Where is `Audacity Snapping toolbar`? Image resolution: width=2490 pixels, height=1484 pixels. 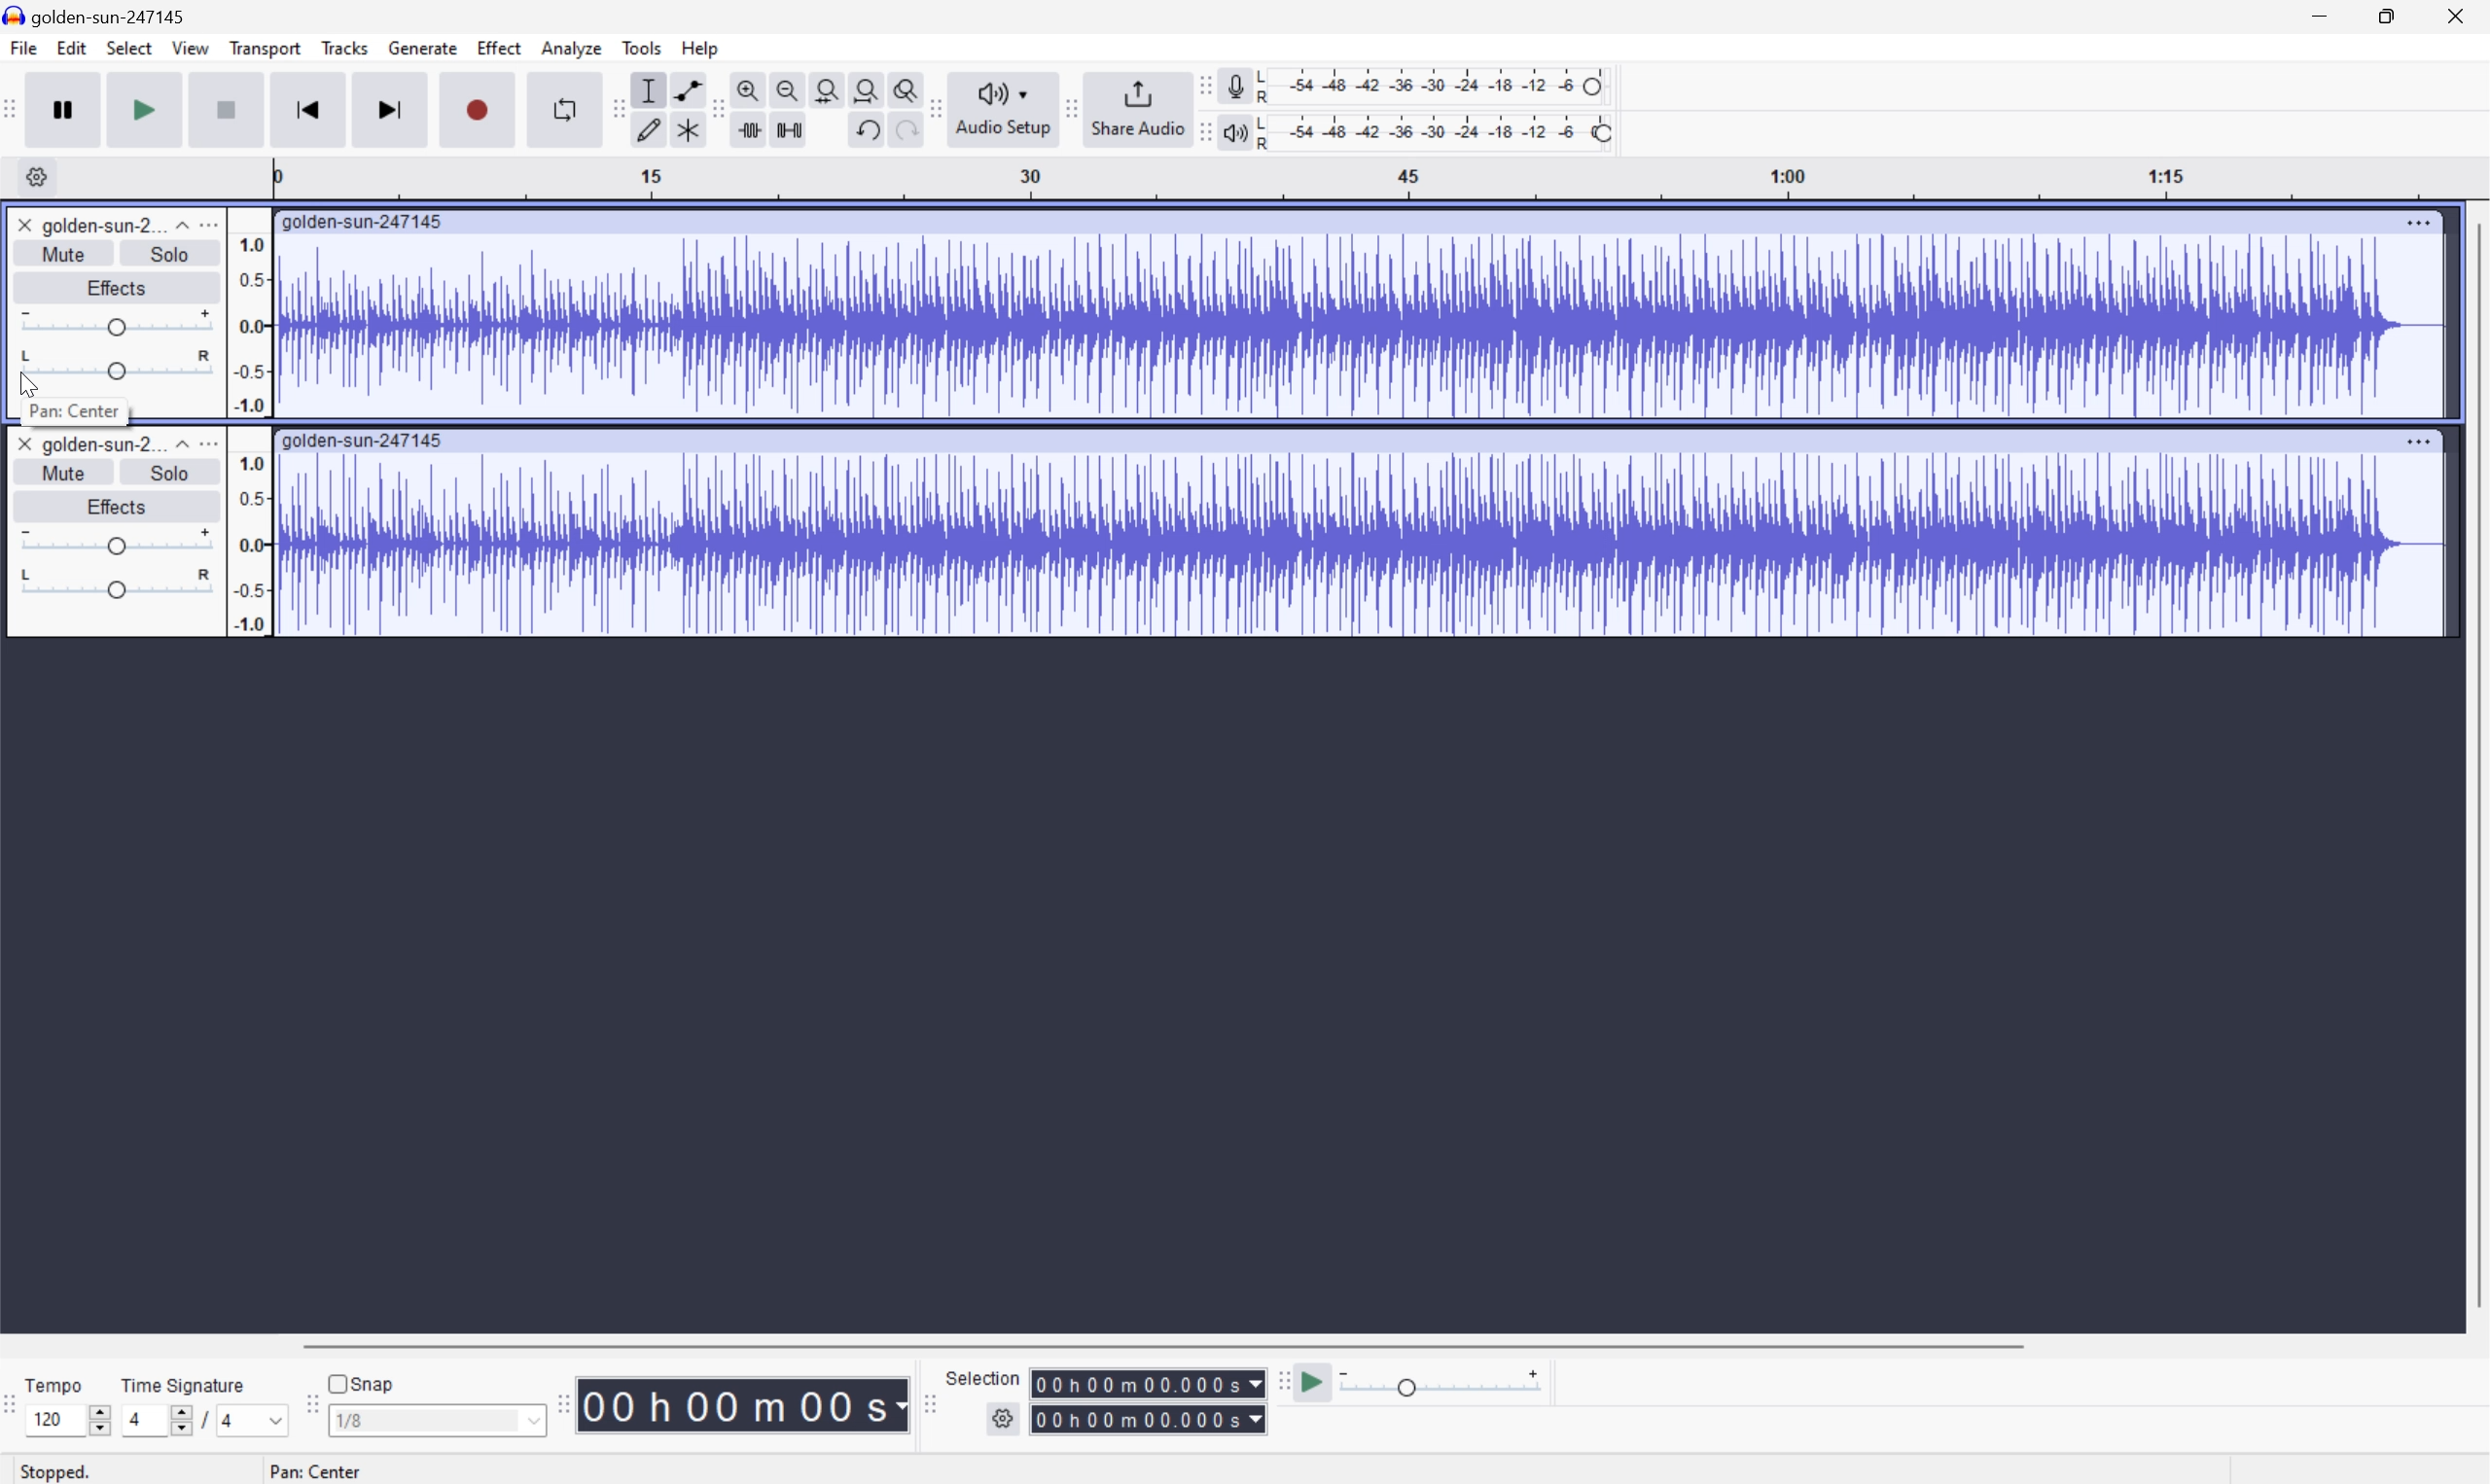
Audacity Snapping toolbar is located at coordinates (316, 1401).